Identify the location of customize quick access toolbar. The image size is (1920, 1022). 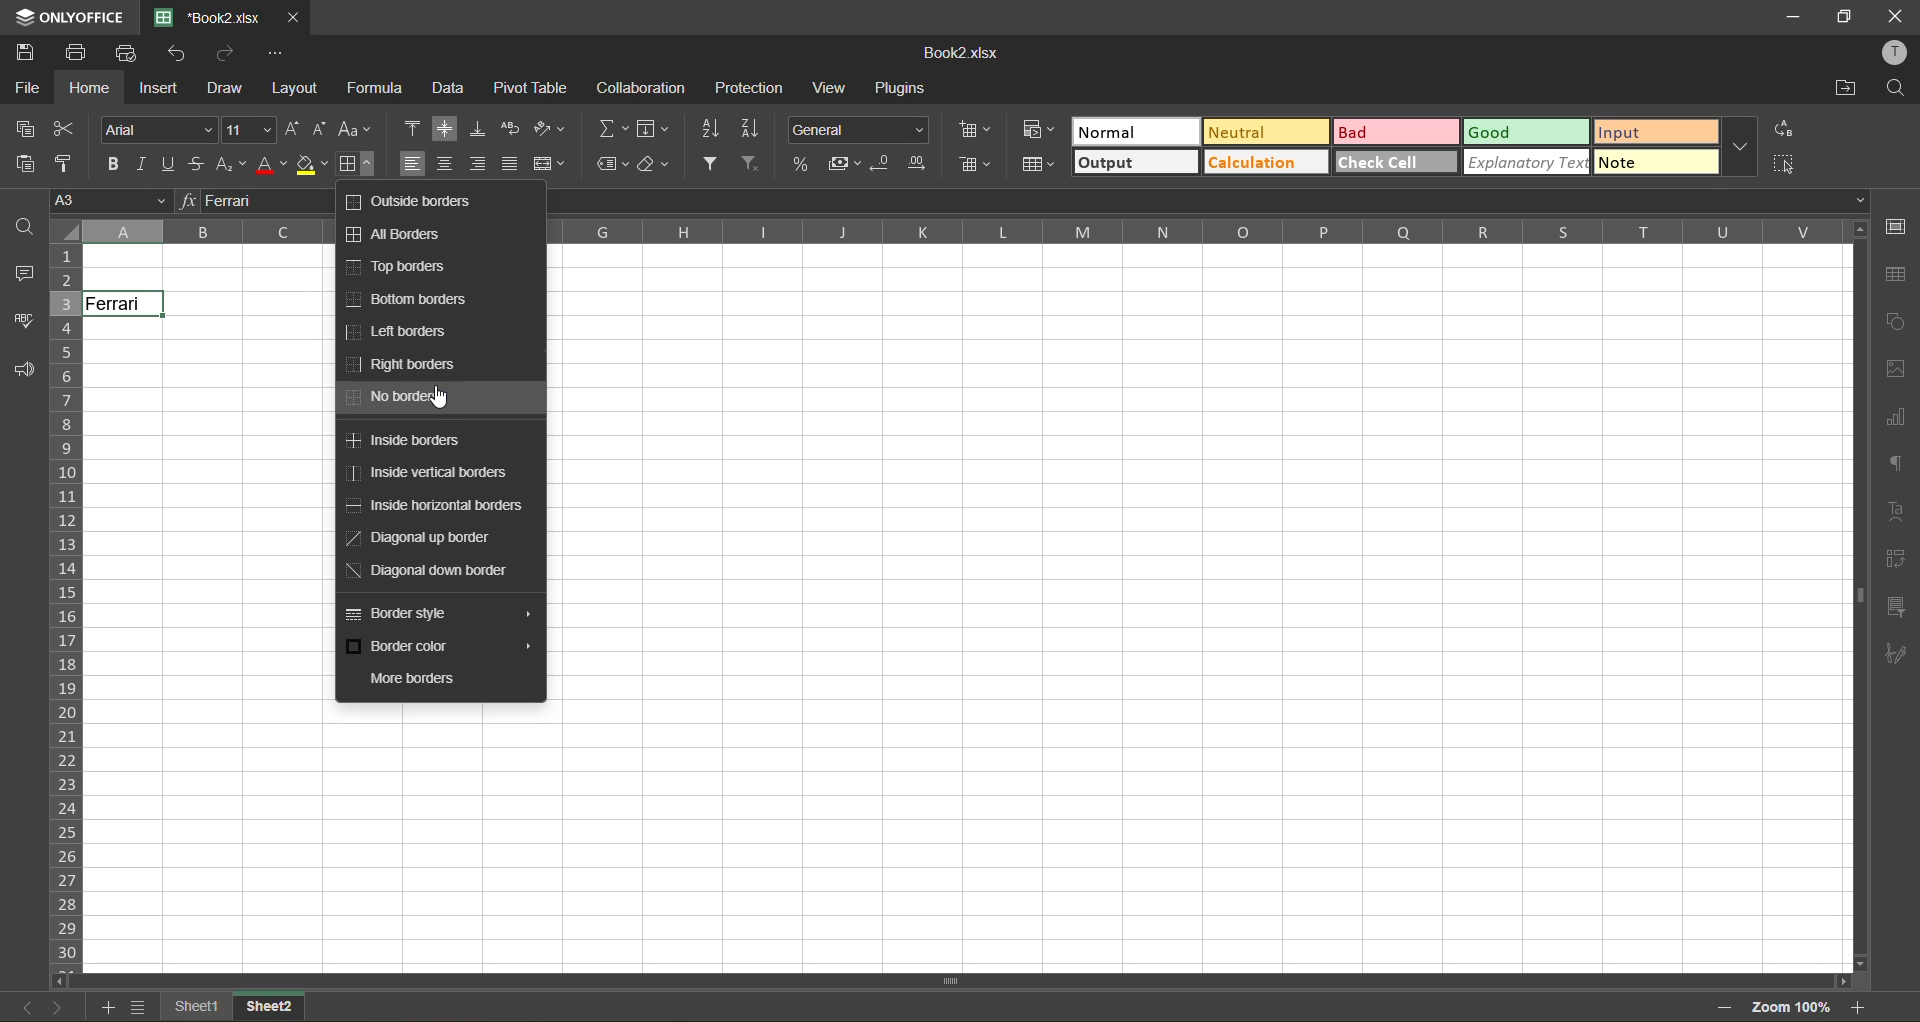
(276, 53).